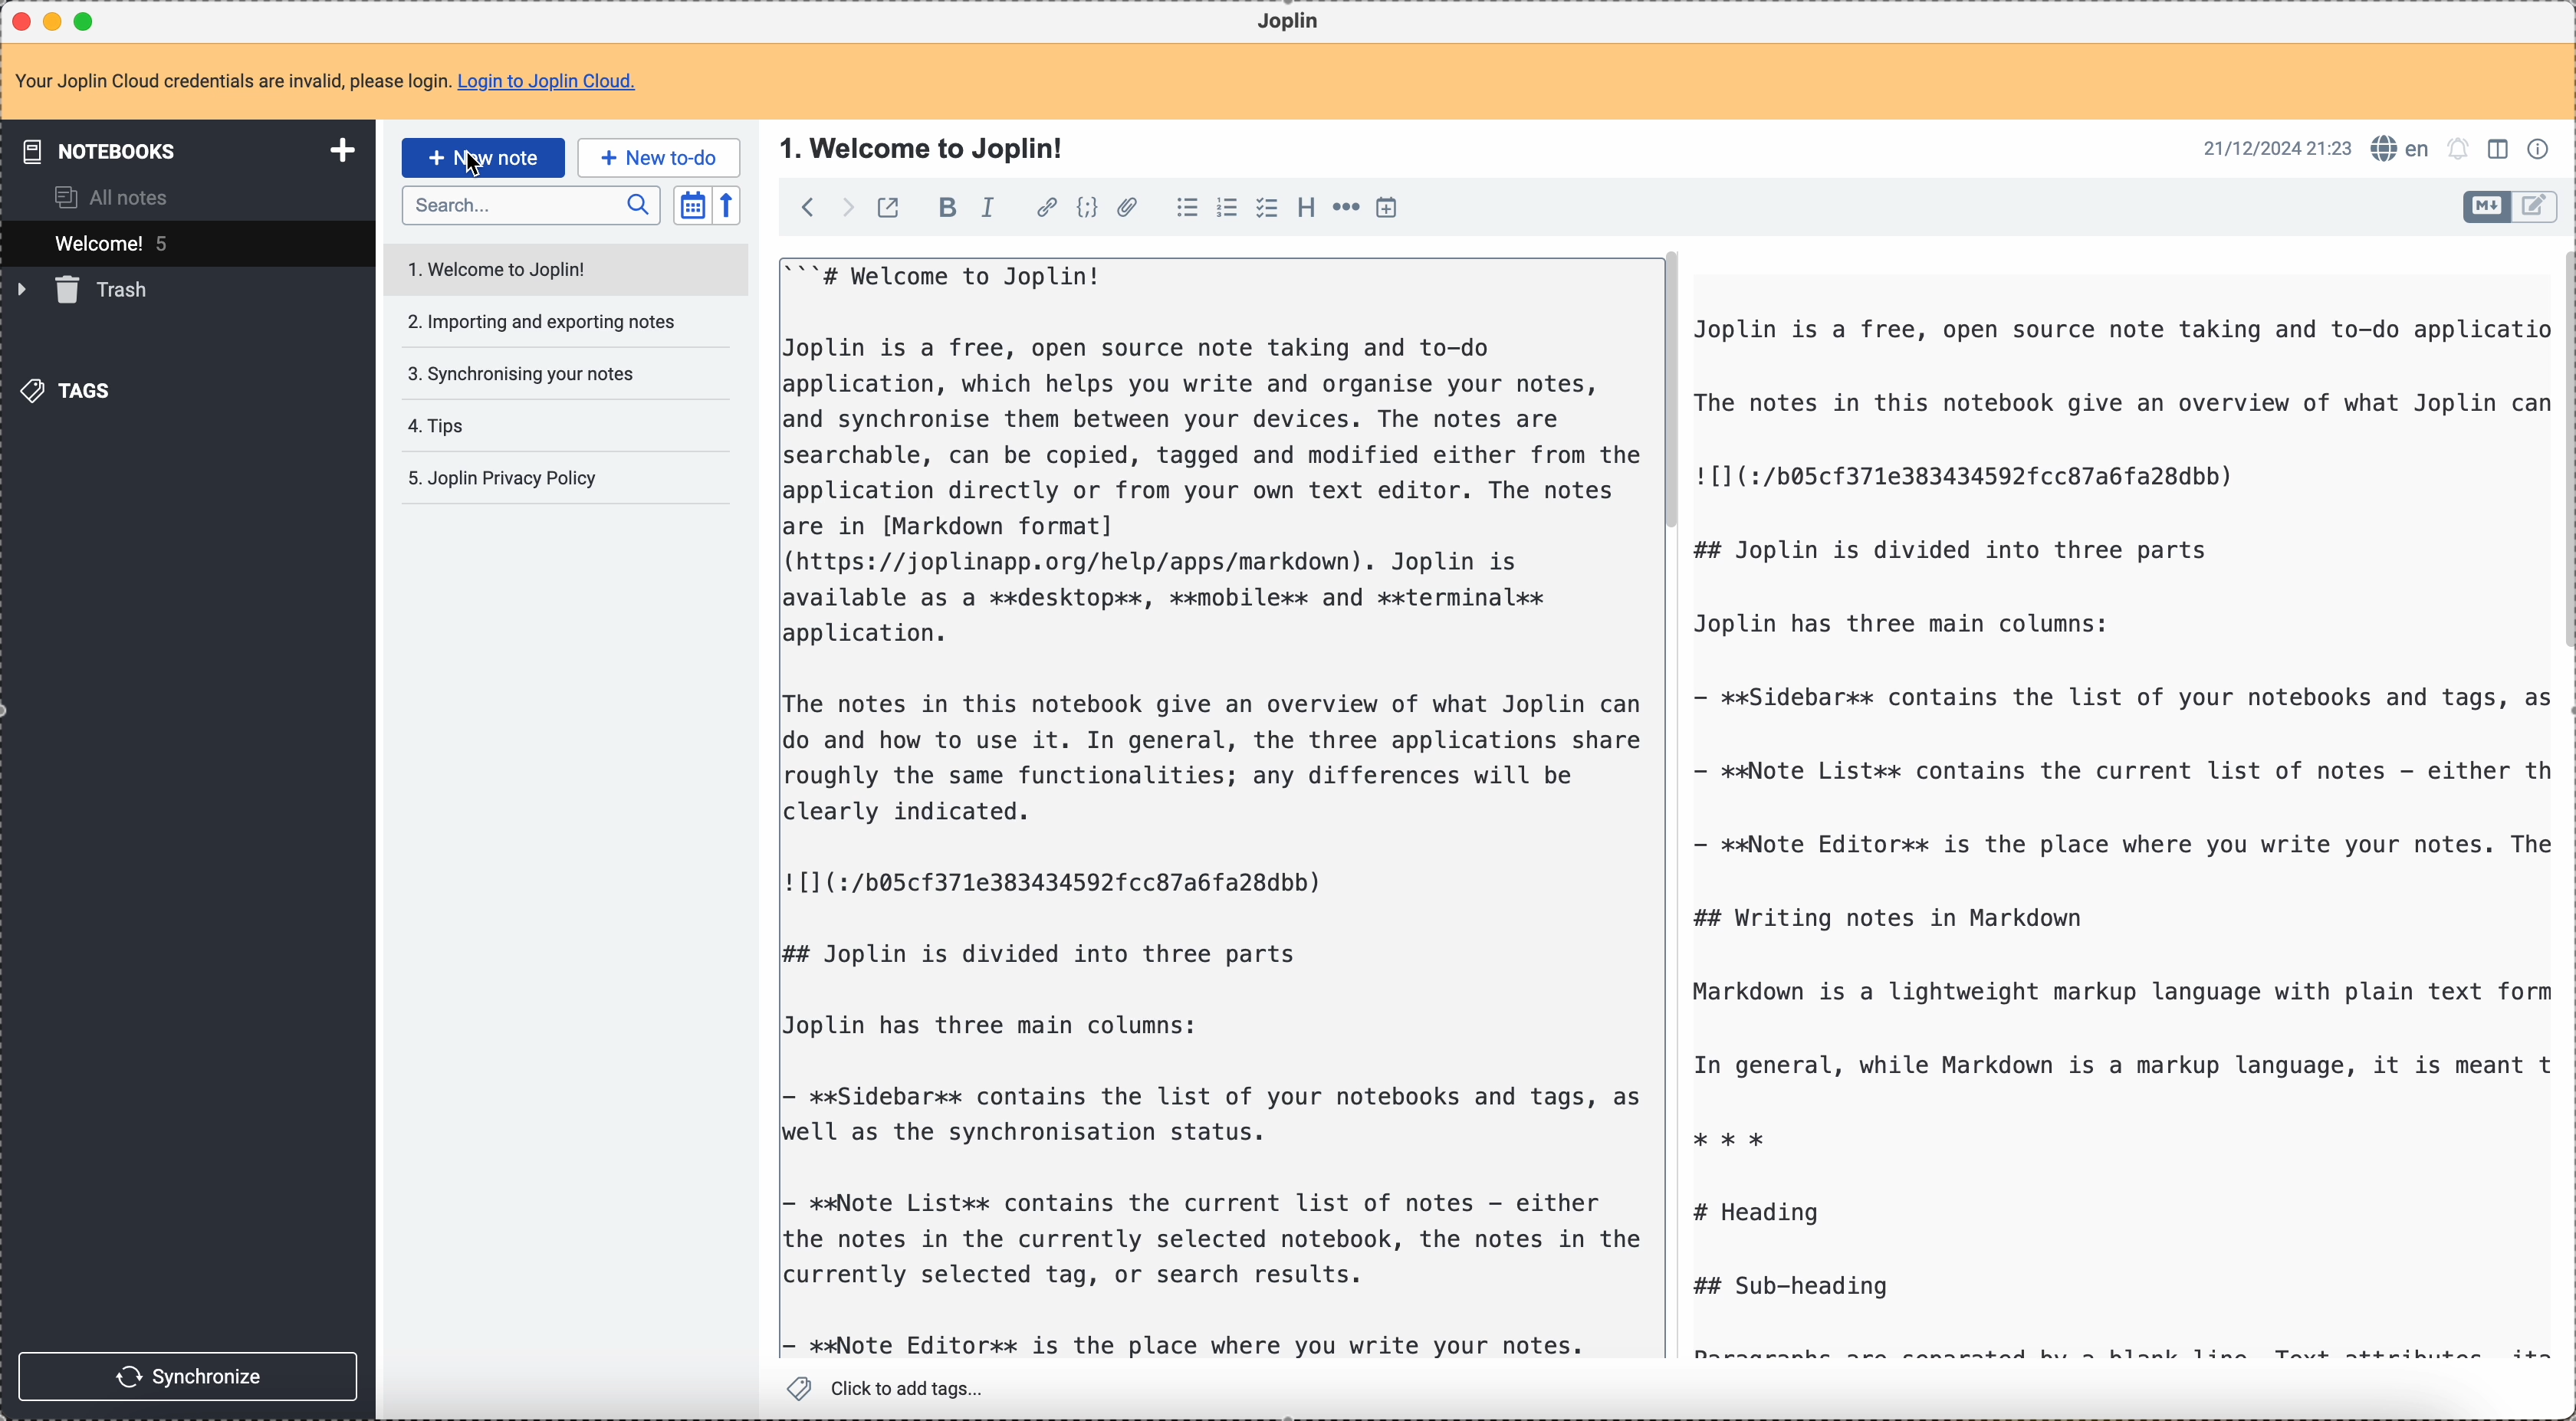 This screenshot has width=2576, height=1421. I want to click on insert time, so click(1386, 208).